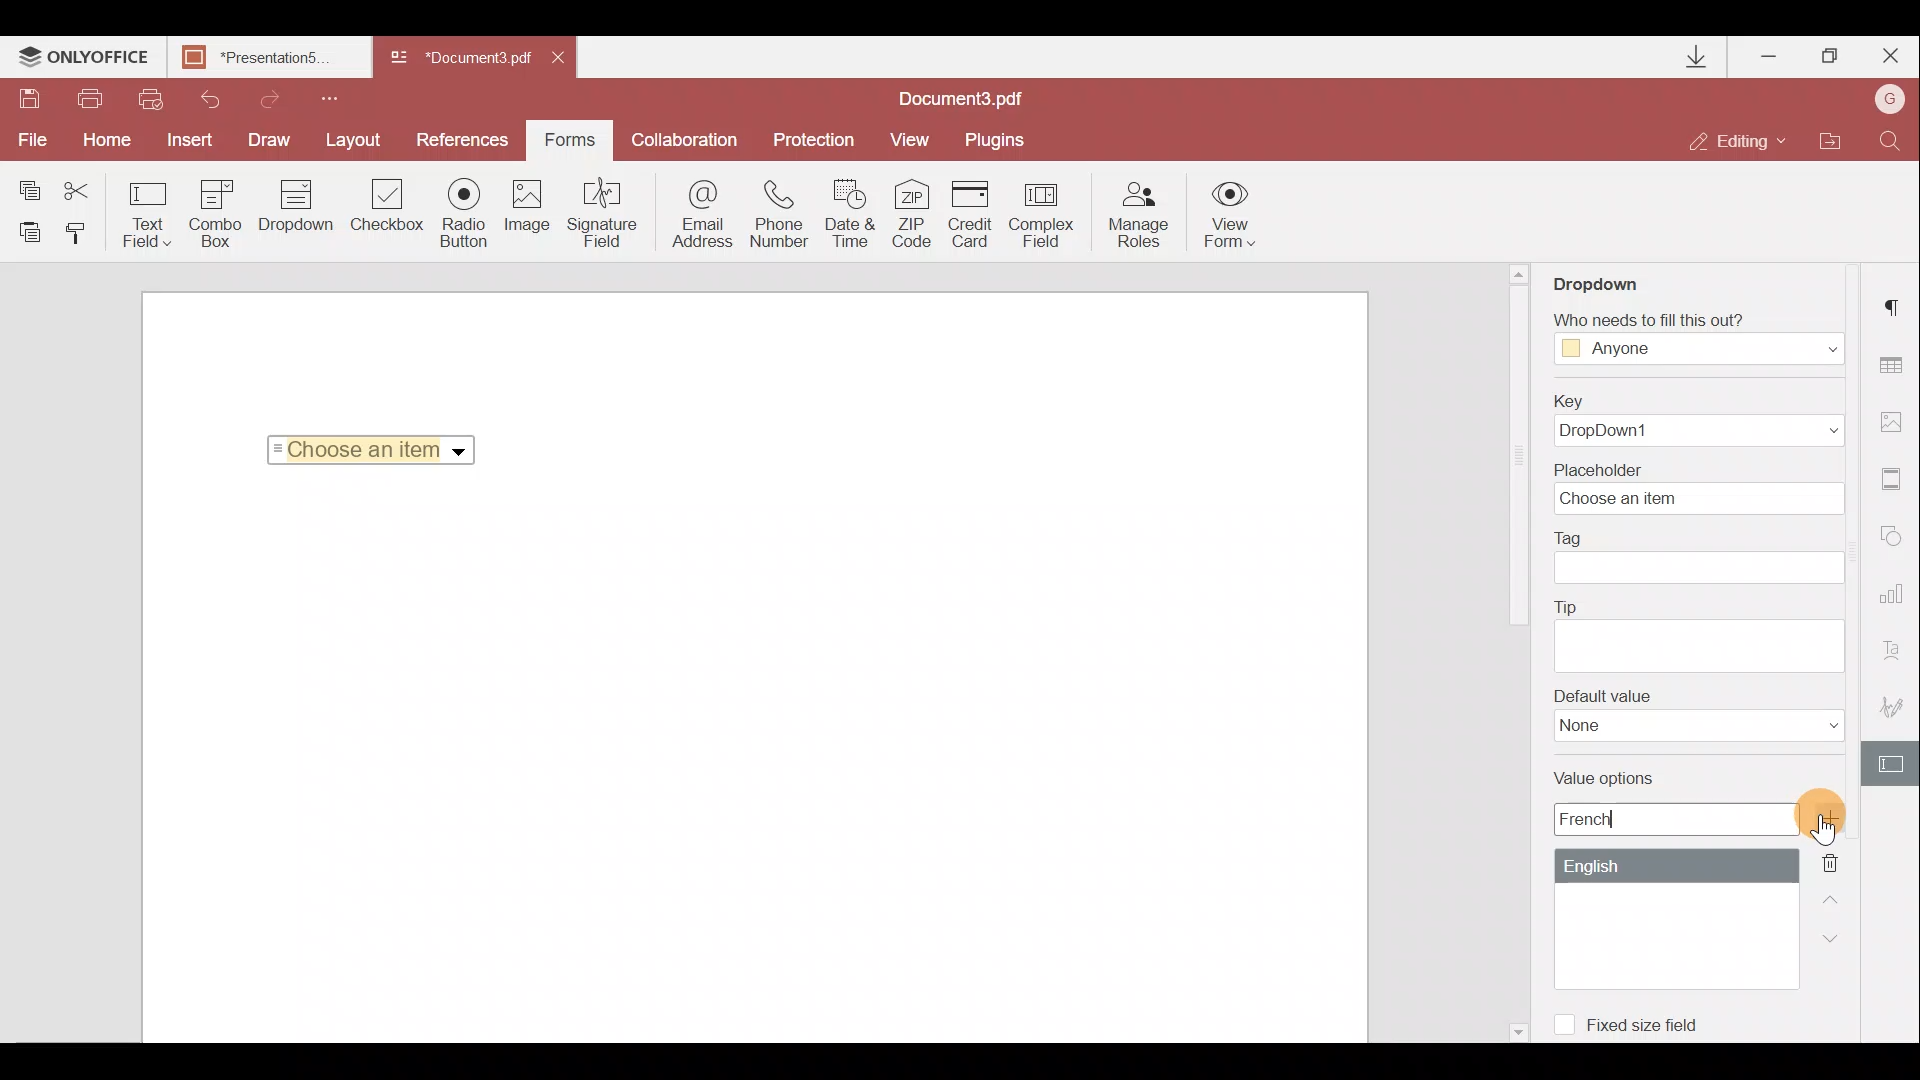  I want to click on Image, so click(529, 215).